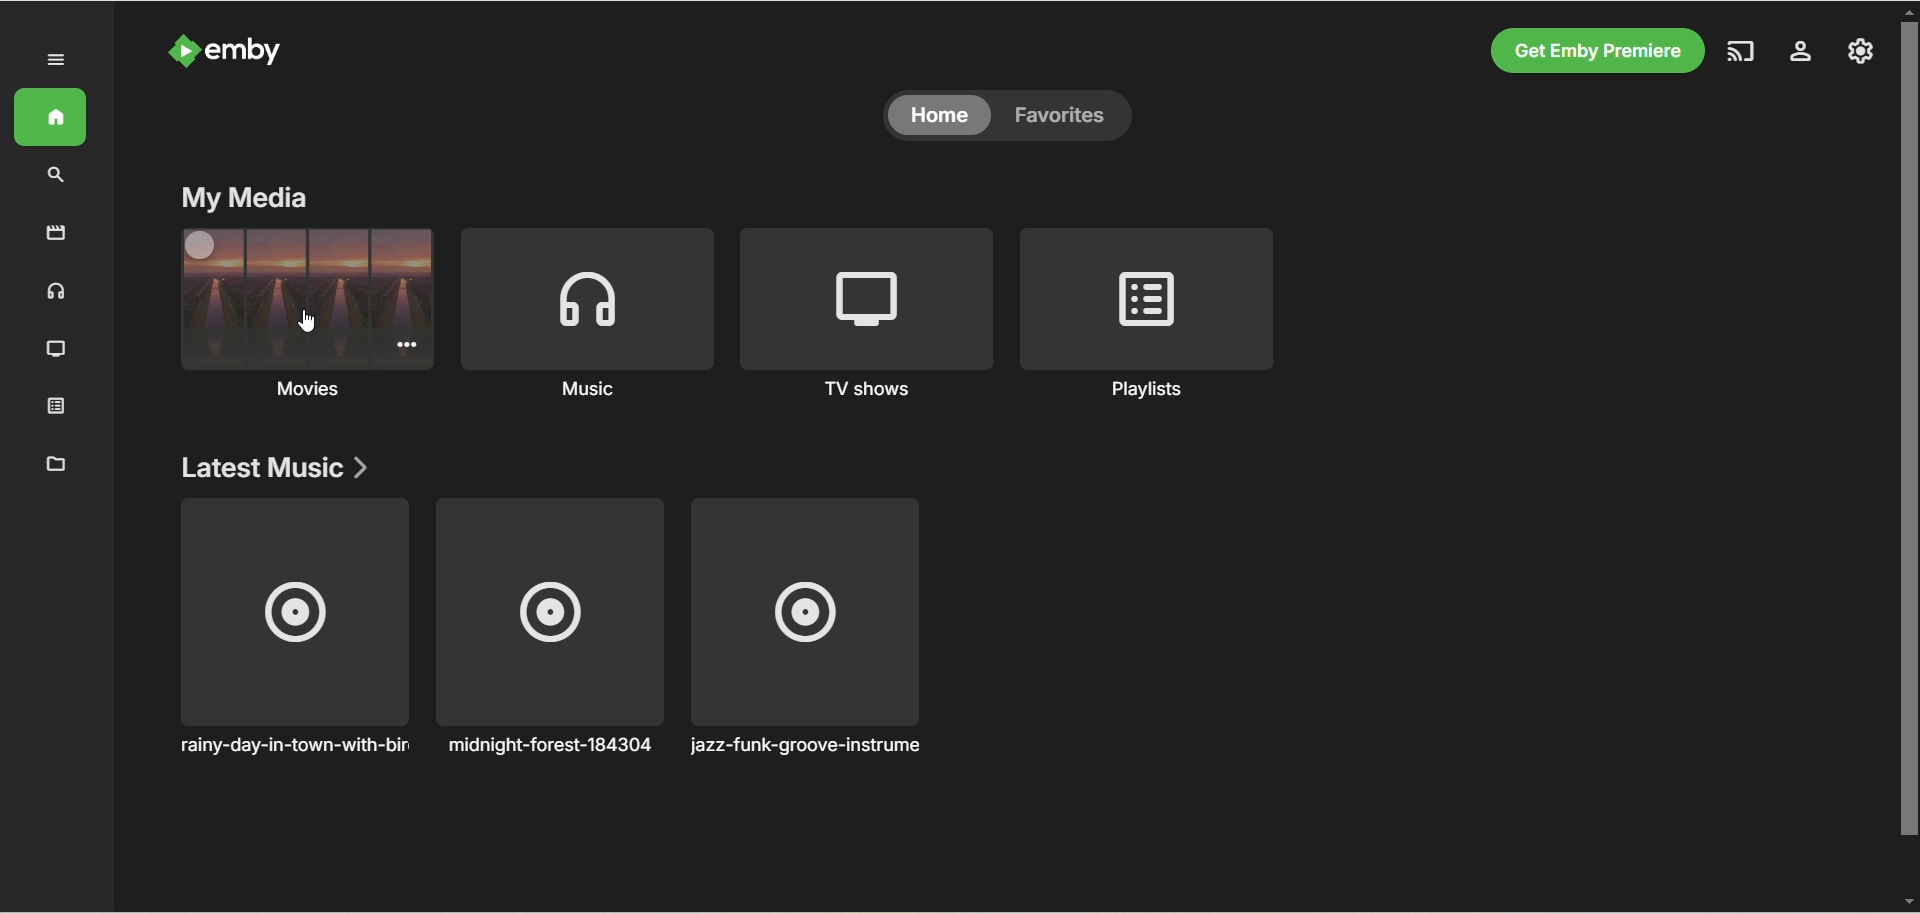 The height and width of the screenshot is (914, 1920). What do you see at coordinates (57, 290) in the screenshot?
I see `music` at bounding box center [57, 290].